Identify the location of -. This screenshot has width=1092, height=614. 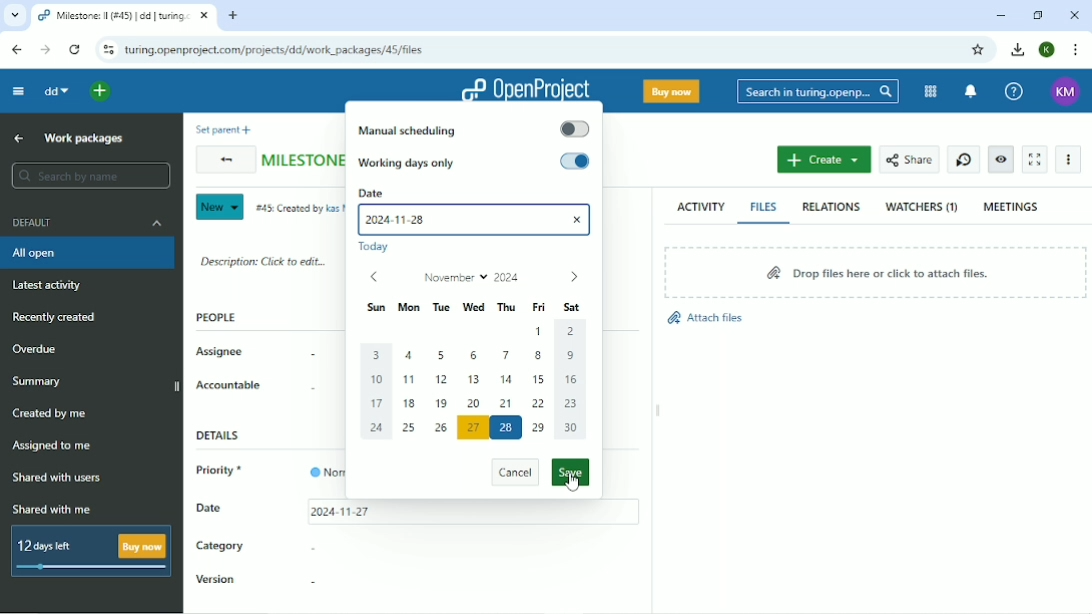
(306, 356).